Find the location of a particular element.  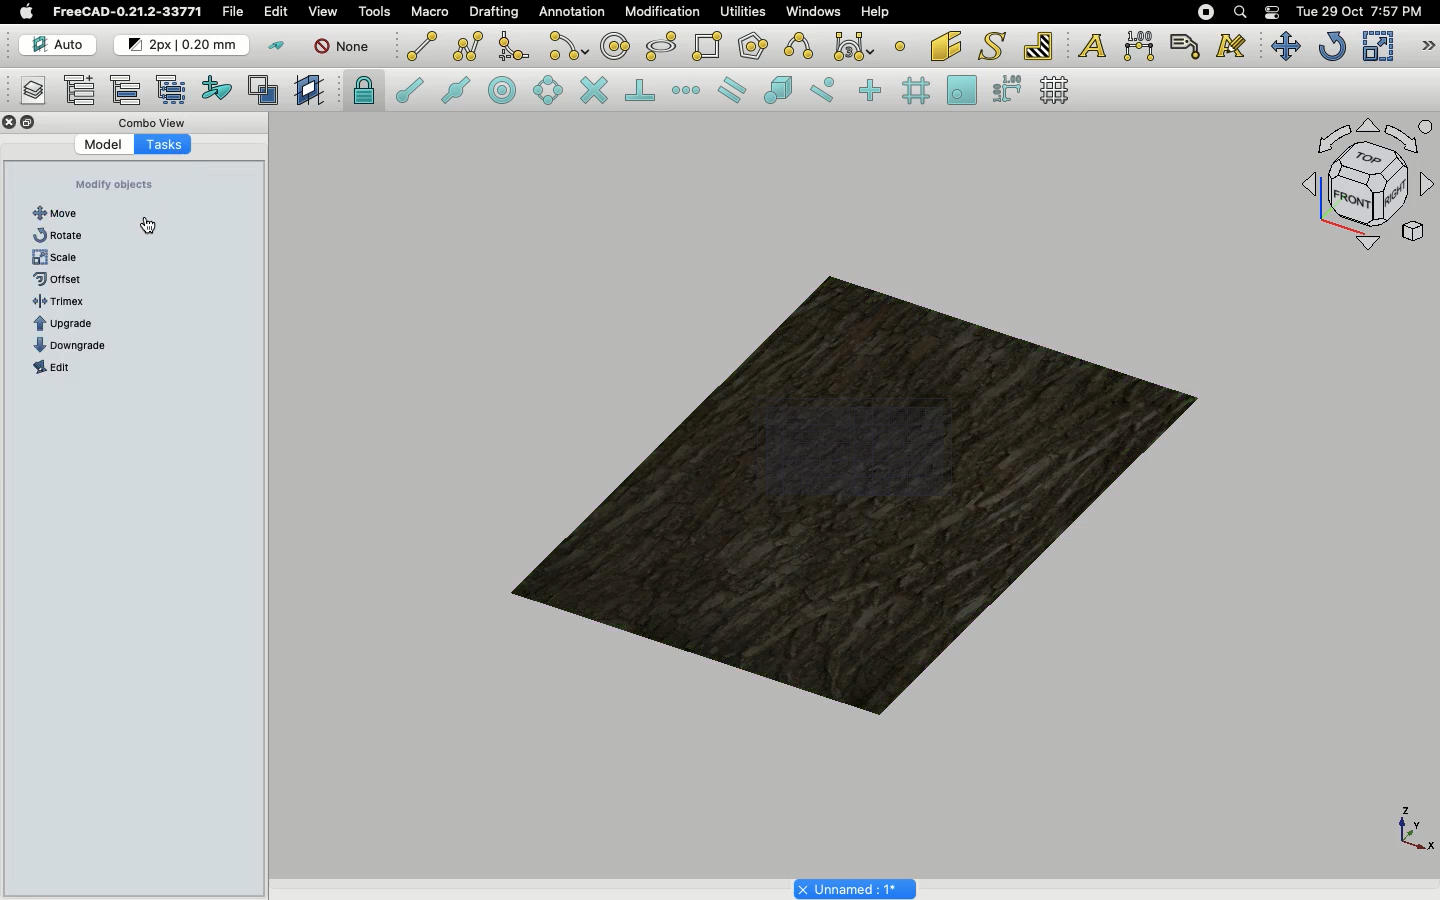

Toggle grid is located at coordinates (1056, 90).